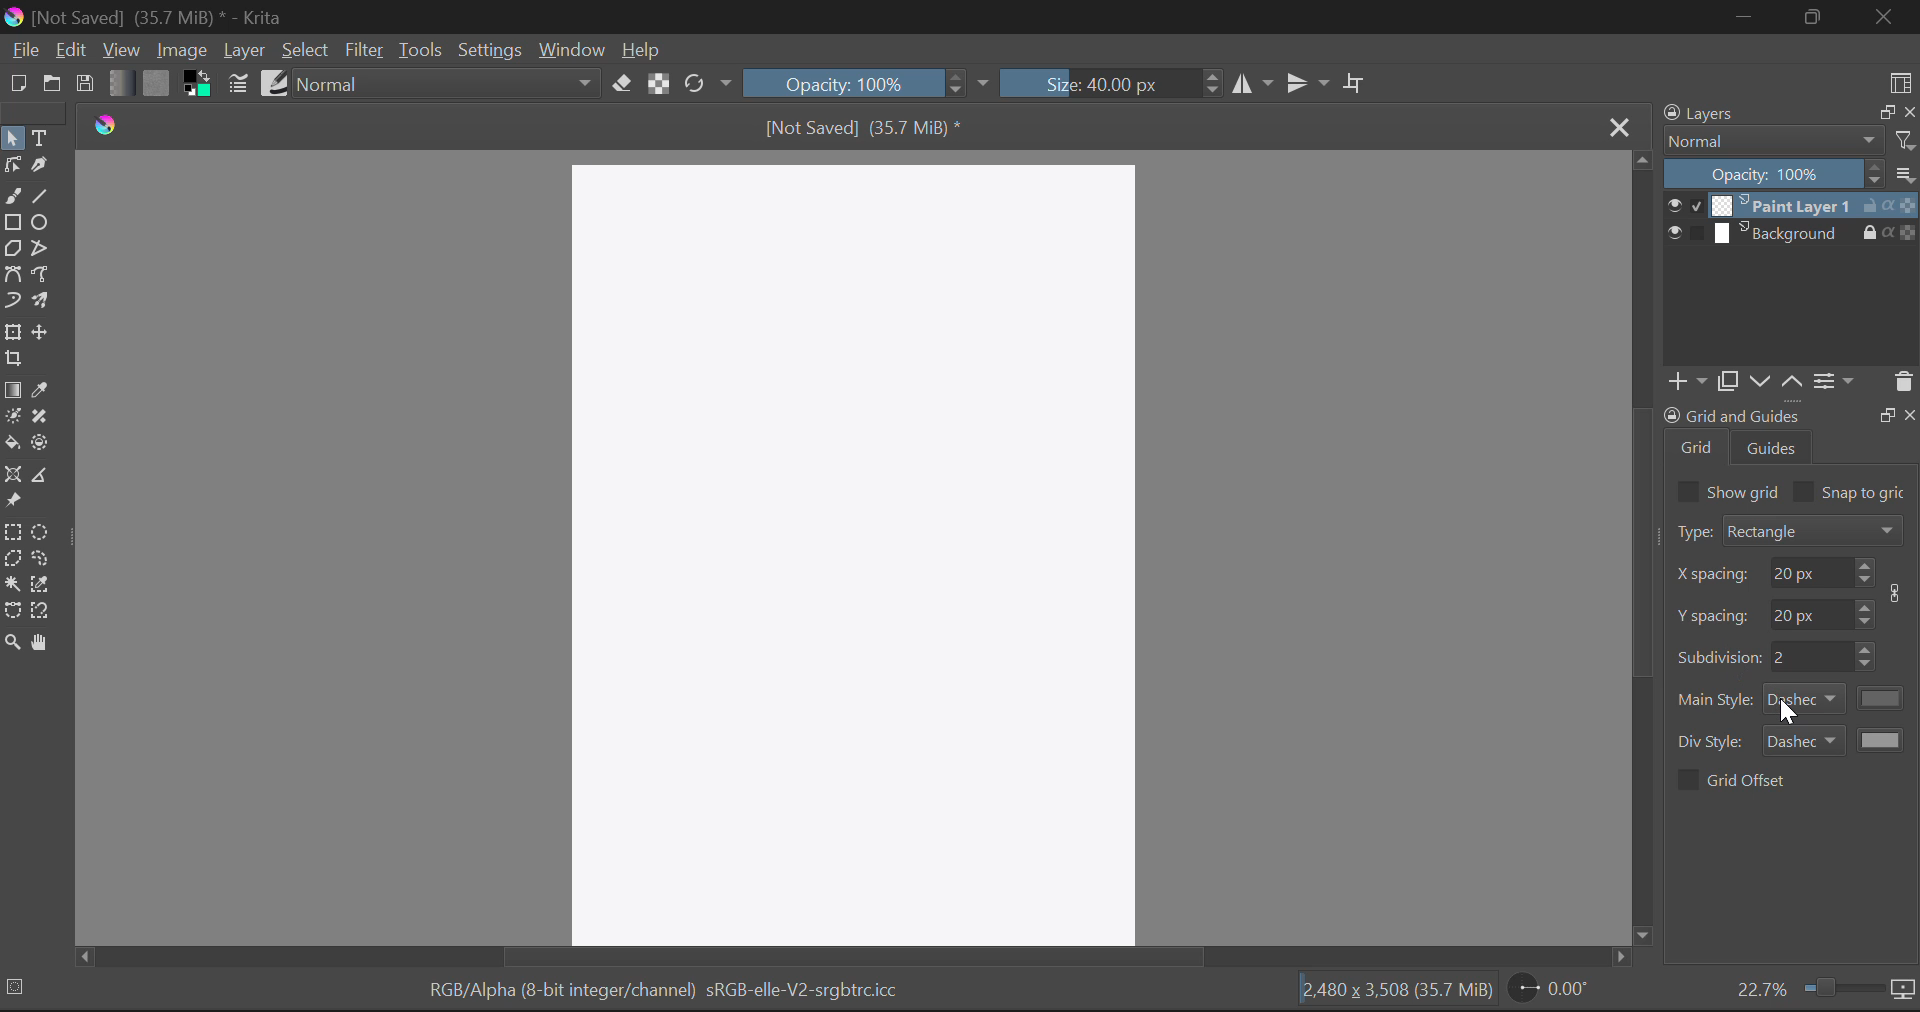 The width and height of the screenshot is (1920, 1012). What do you see at coordinates (46, 277) in the screenshot?
I see `Freehand Path Tool` at bounding box center [46, 277].